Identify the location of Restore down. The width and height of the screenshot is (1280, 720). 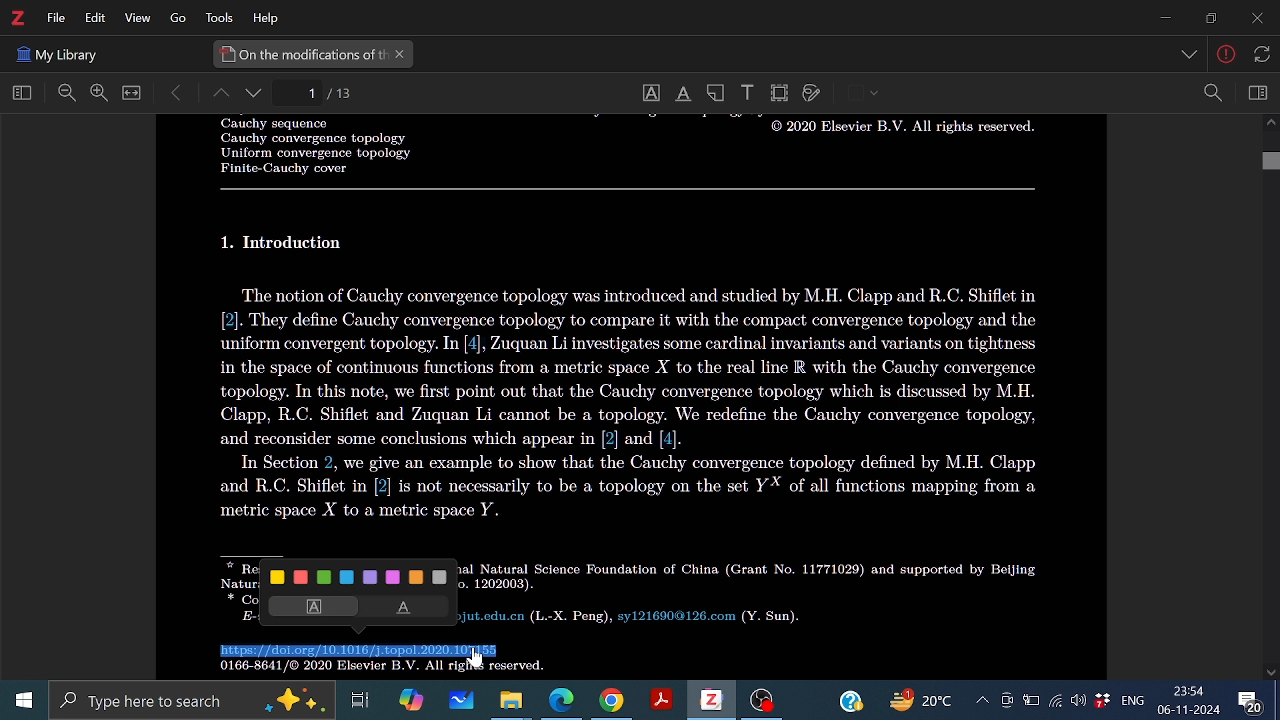
(1208, 18).